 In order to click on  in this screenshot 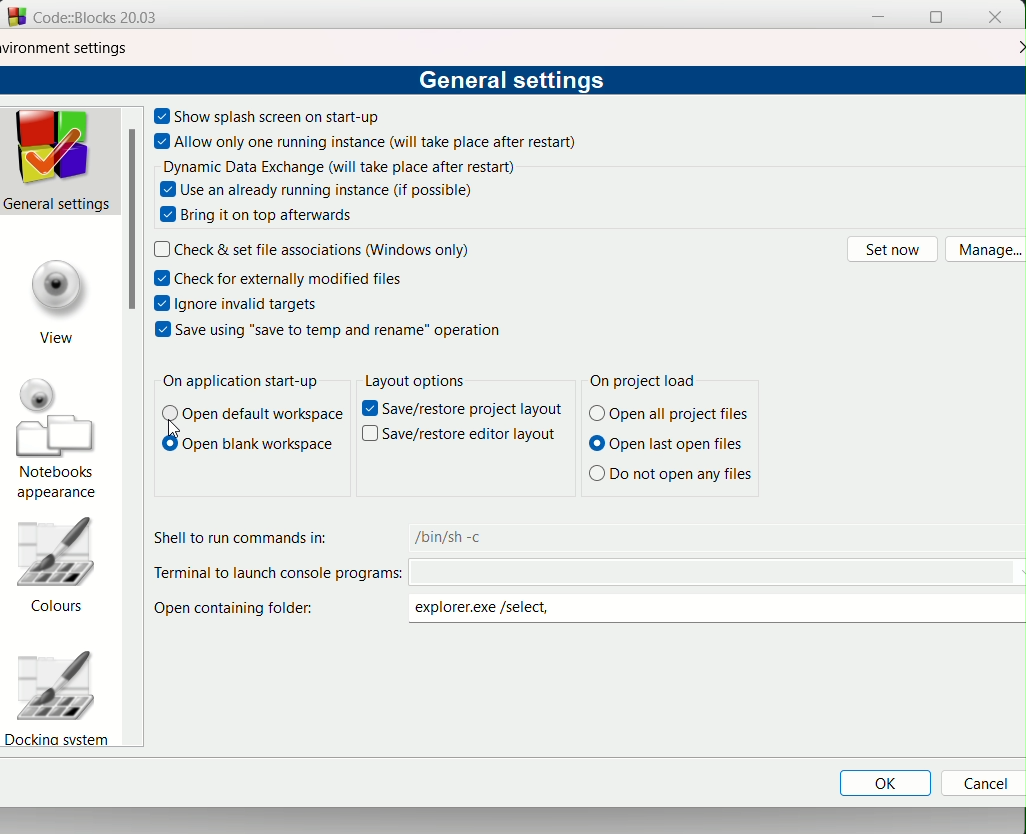, I will do `click(175, 434)`.